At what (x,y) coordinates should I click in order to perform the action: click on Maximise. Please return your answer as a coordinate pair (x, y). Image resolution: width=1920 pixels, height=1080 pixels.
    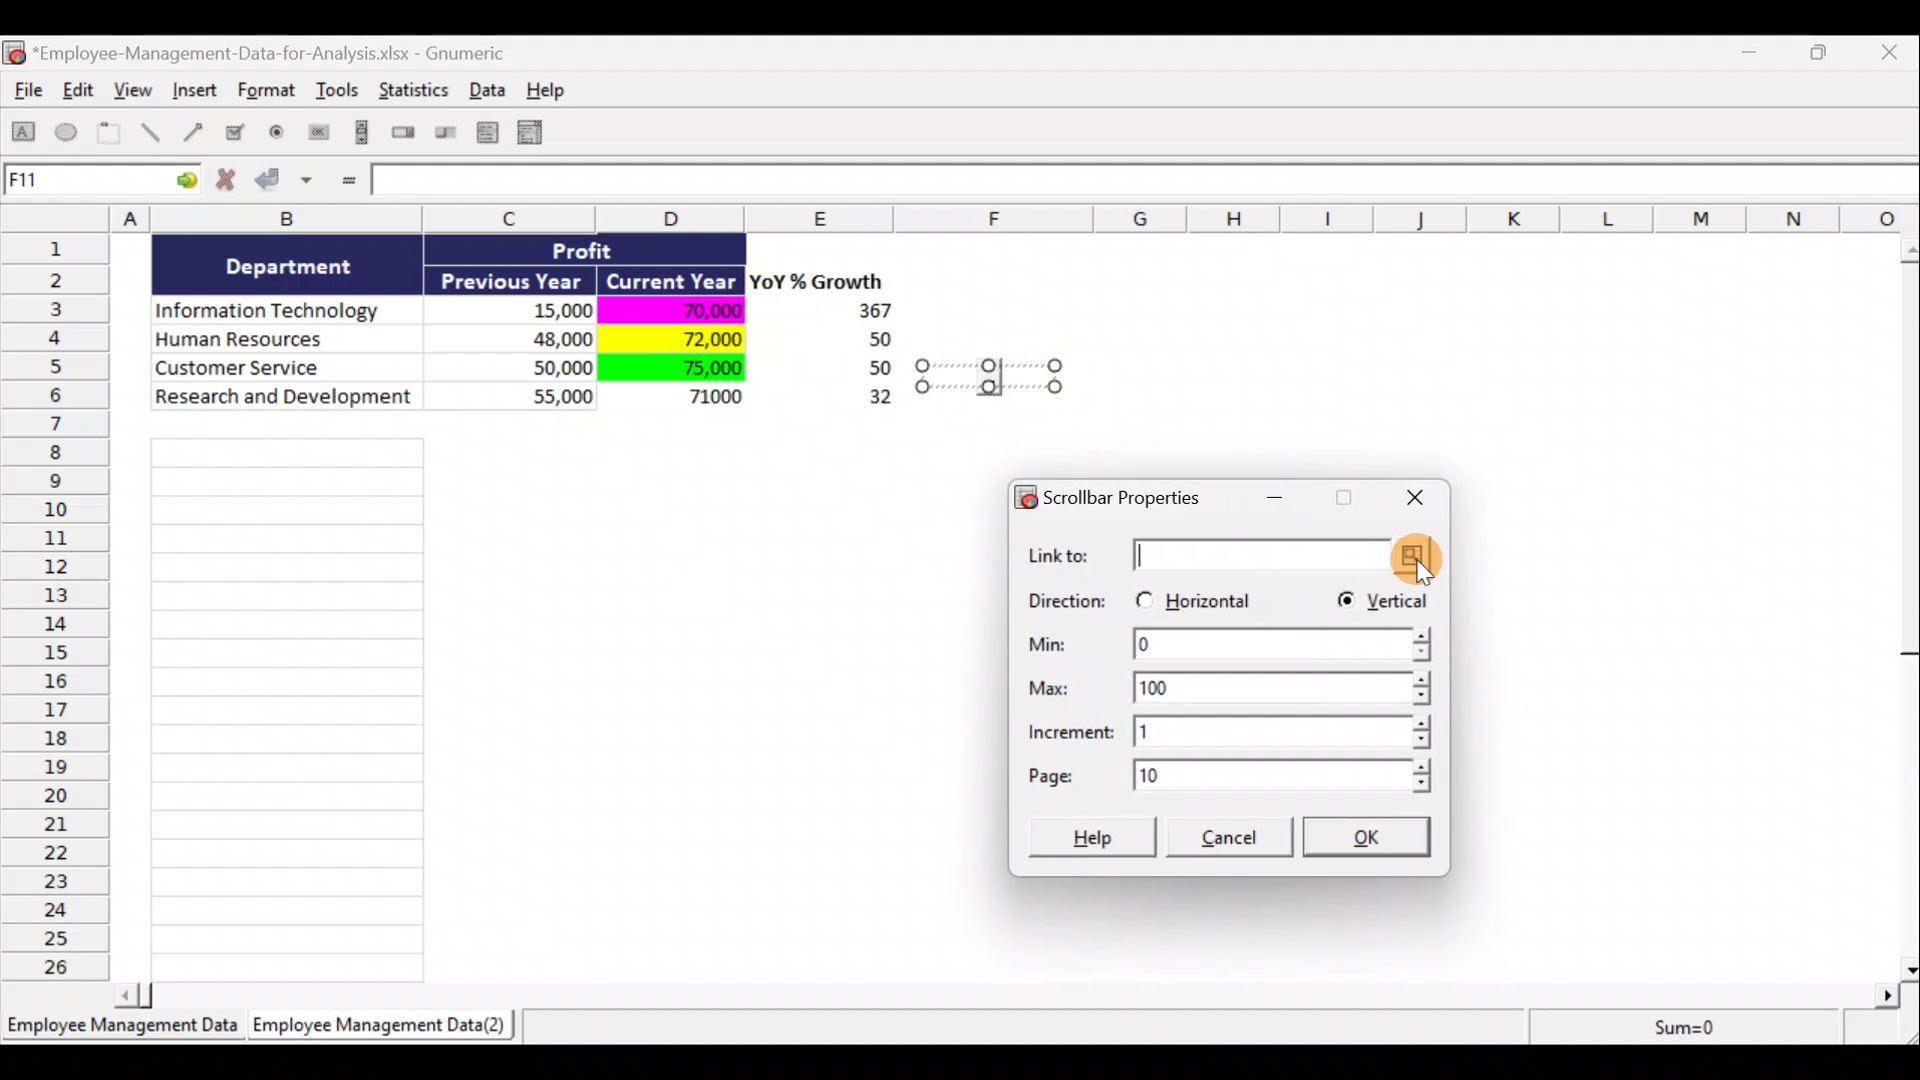
    Looking at the image, I should click on (1342, 500).